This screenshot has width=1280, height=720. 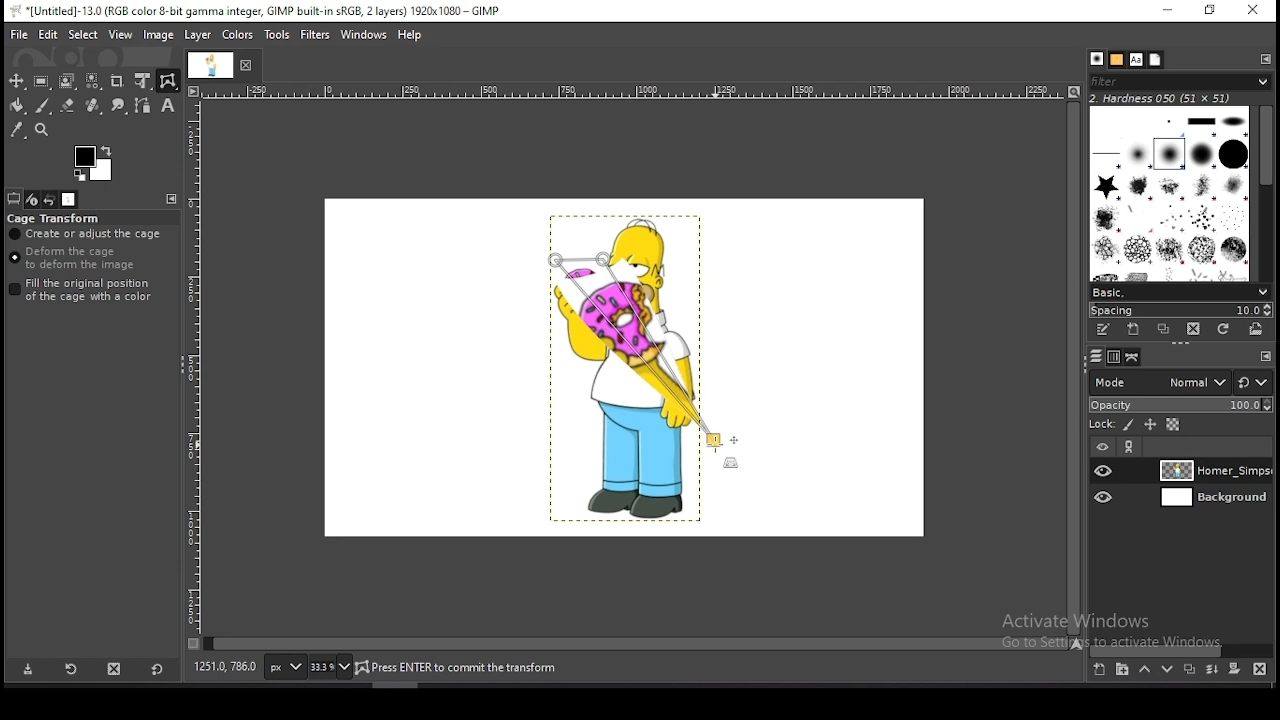 I want to click on tool options, so click(x=14, y=199).